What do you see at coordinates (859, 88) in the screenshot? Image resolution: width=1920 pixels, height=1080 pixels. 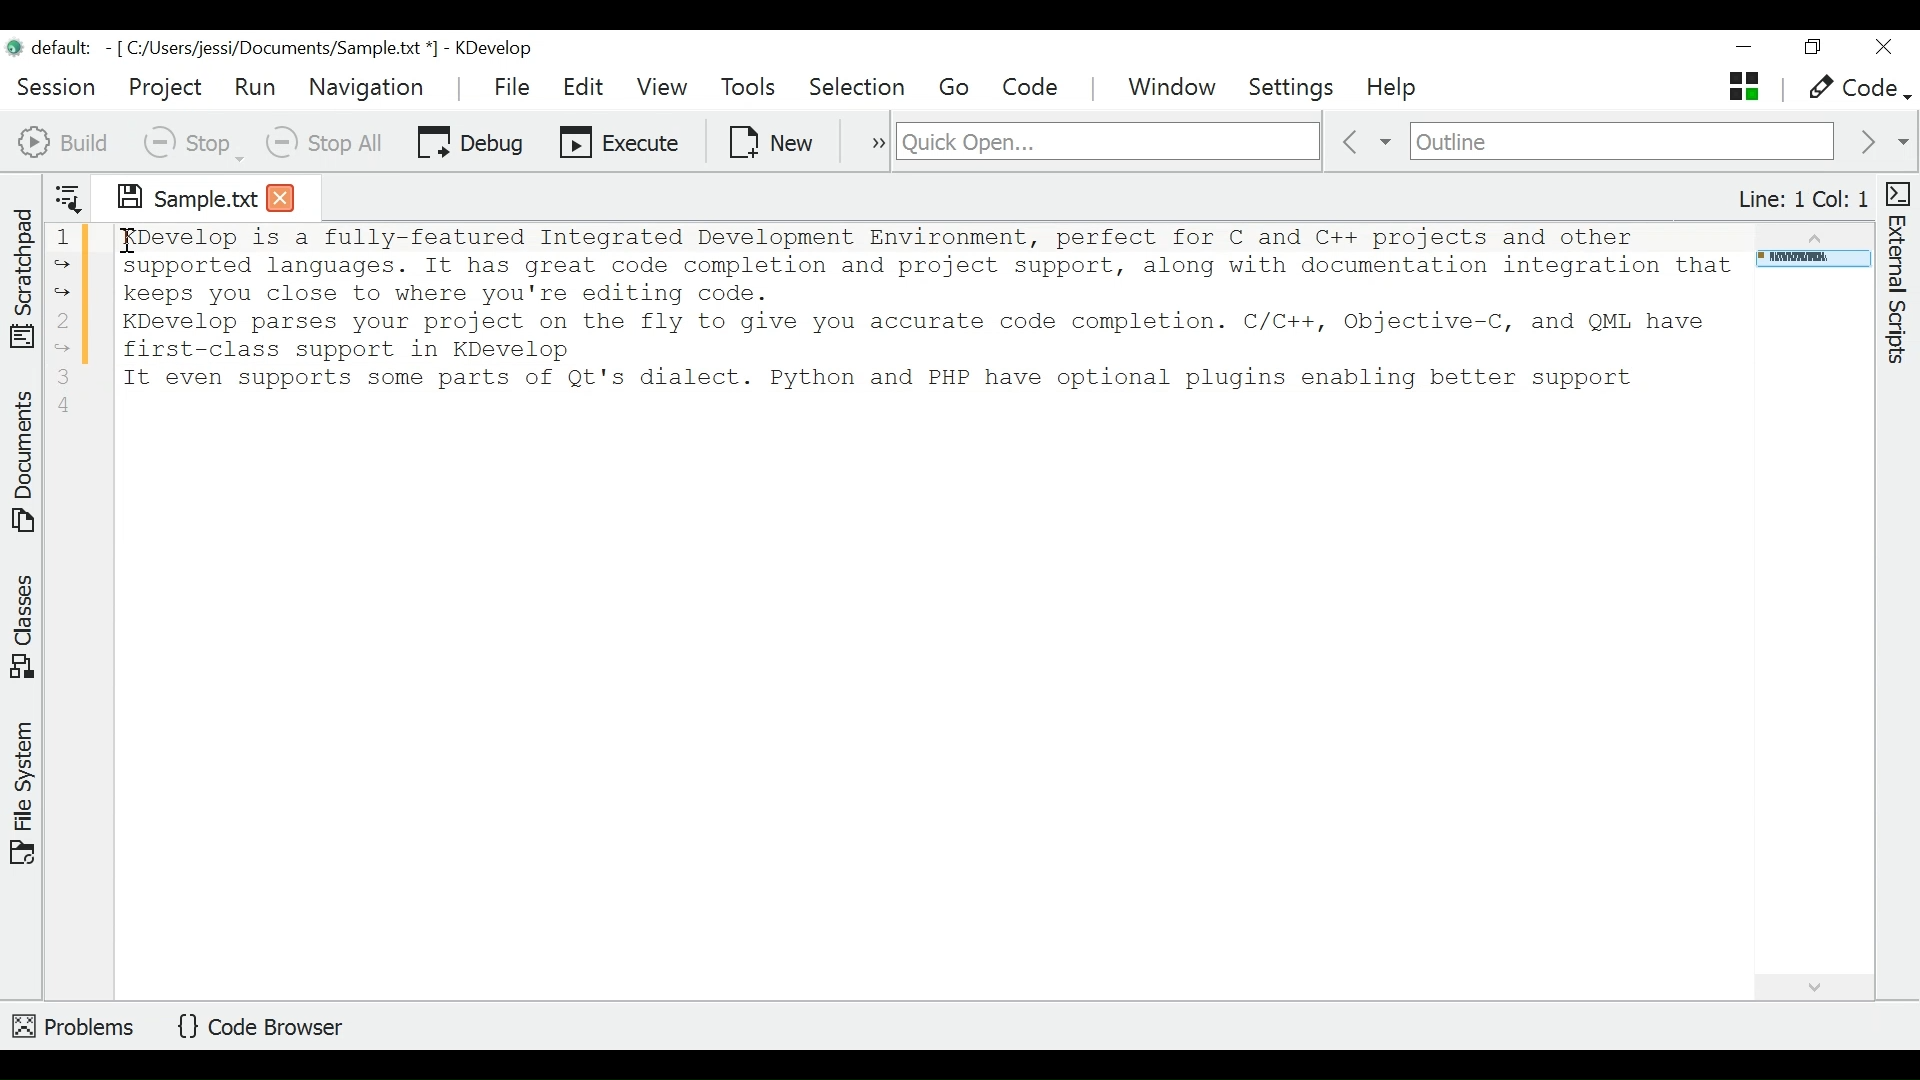 I see `Selection` at bounding box center [859, 88].